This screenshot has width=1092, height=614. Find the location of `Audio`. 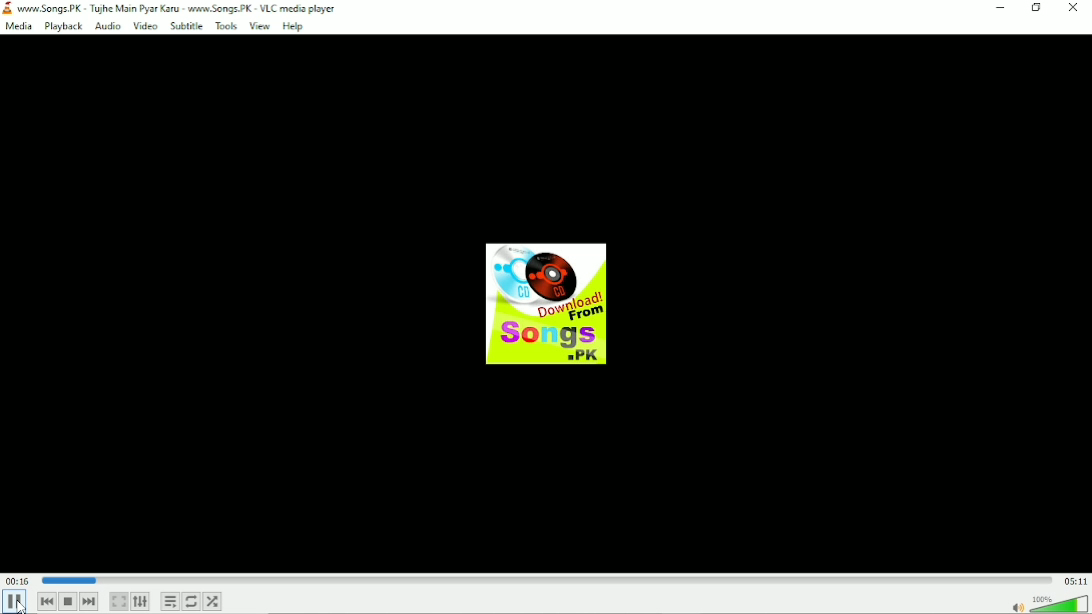

Audio is located at coordinates (107, 26).